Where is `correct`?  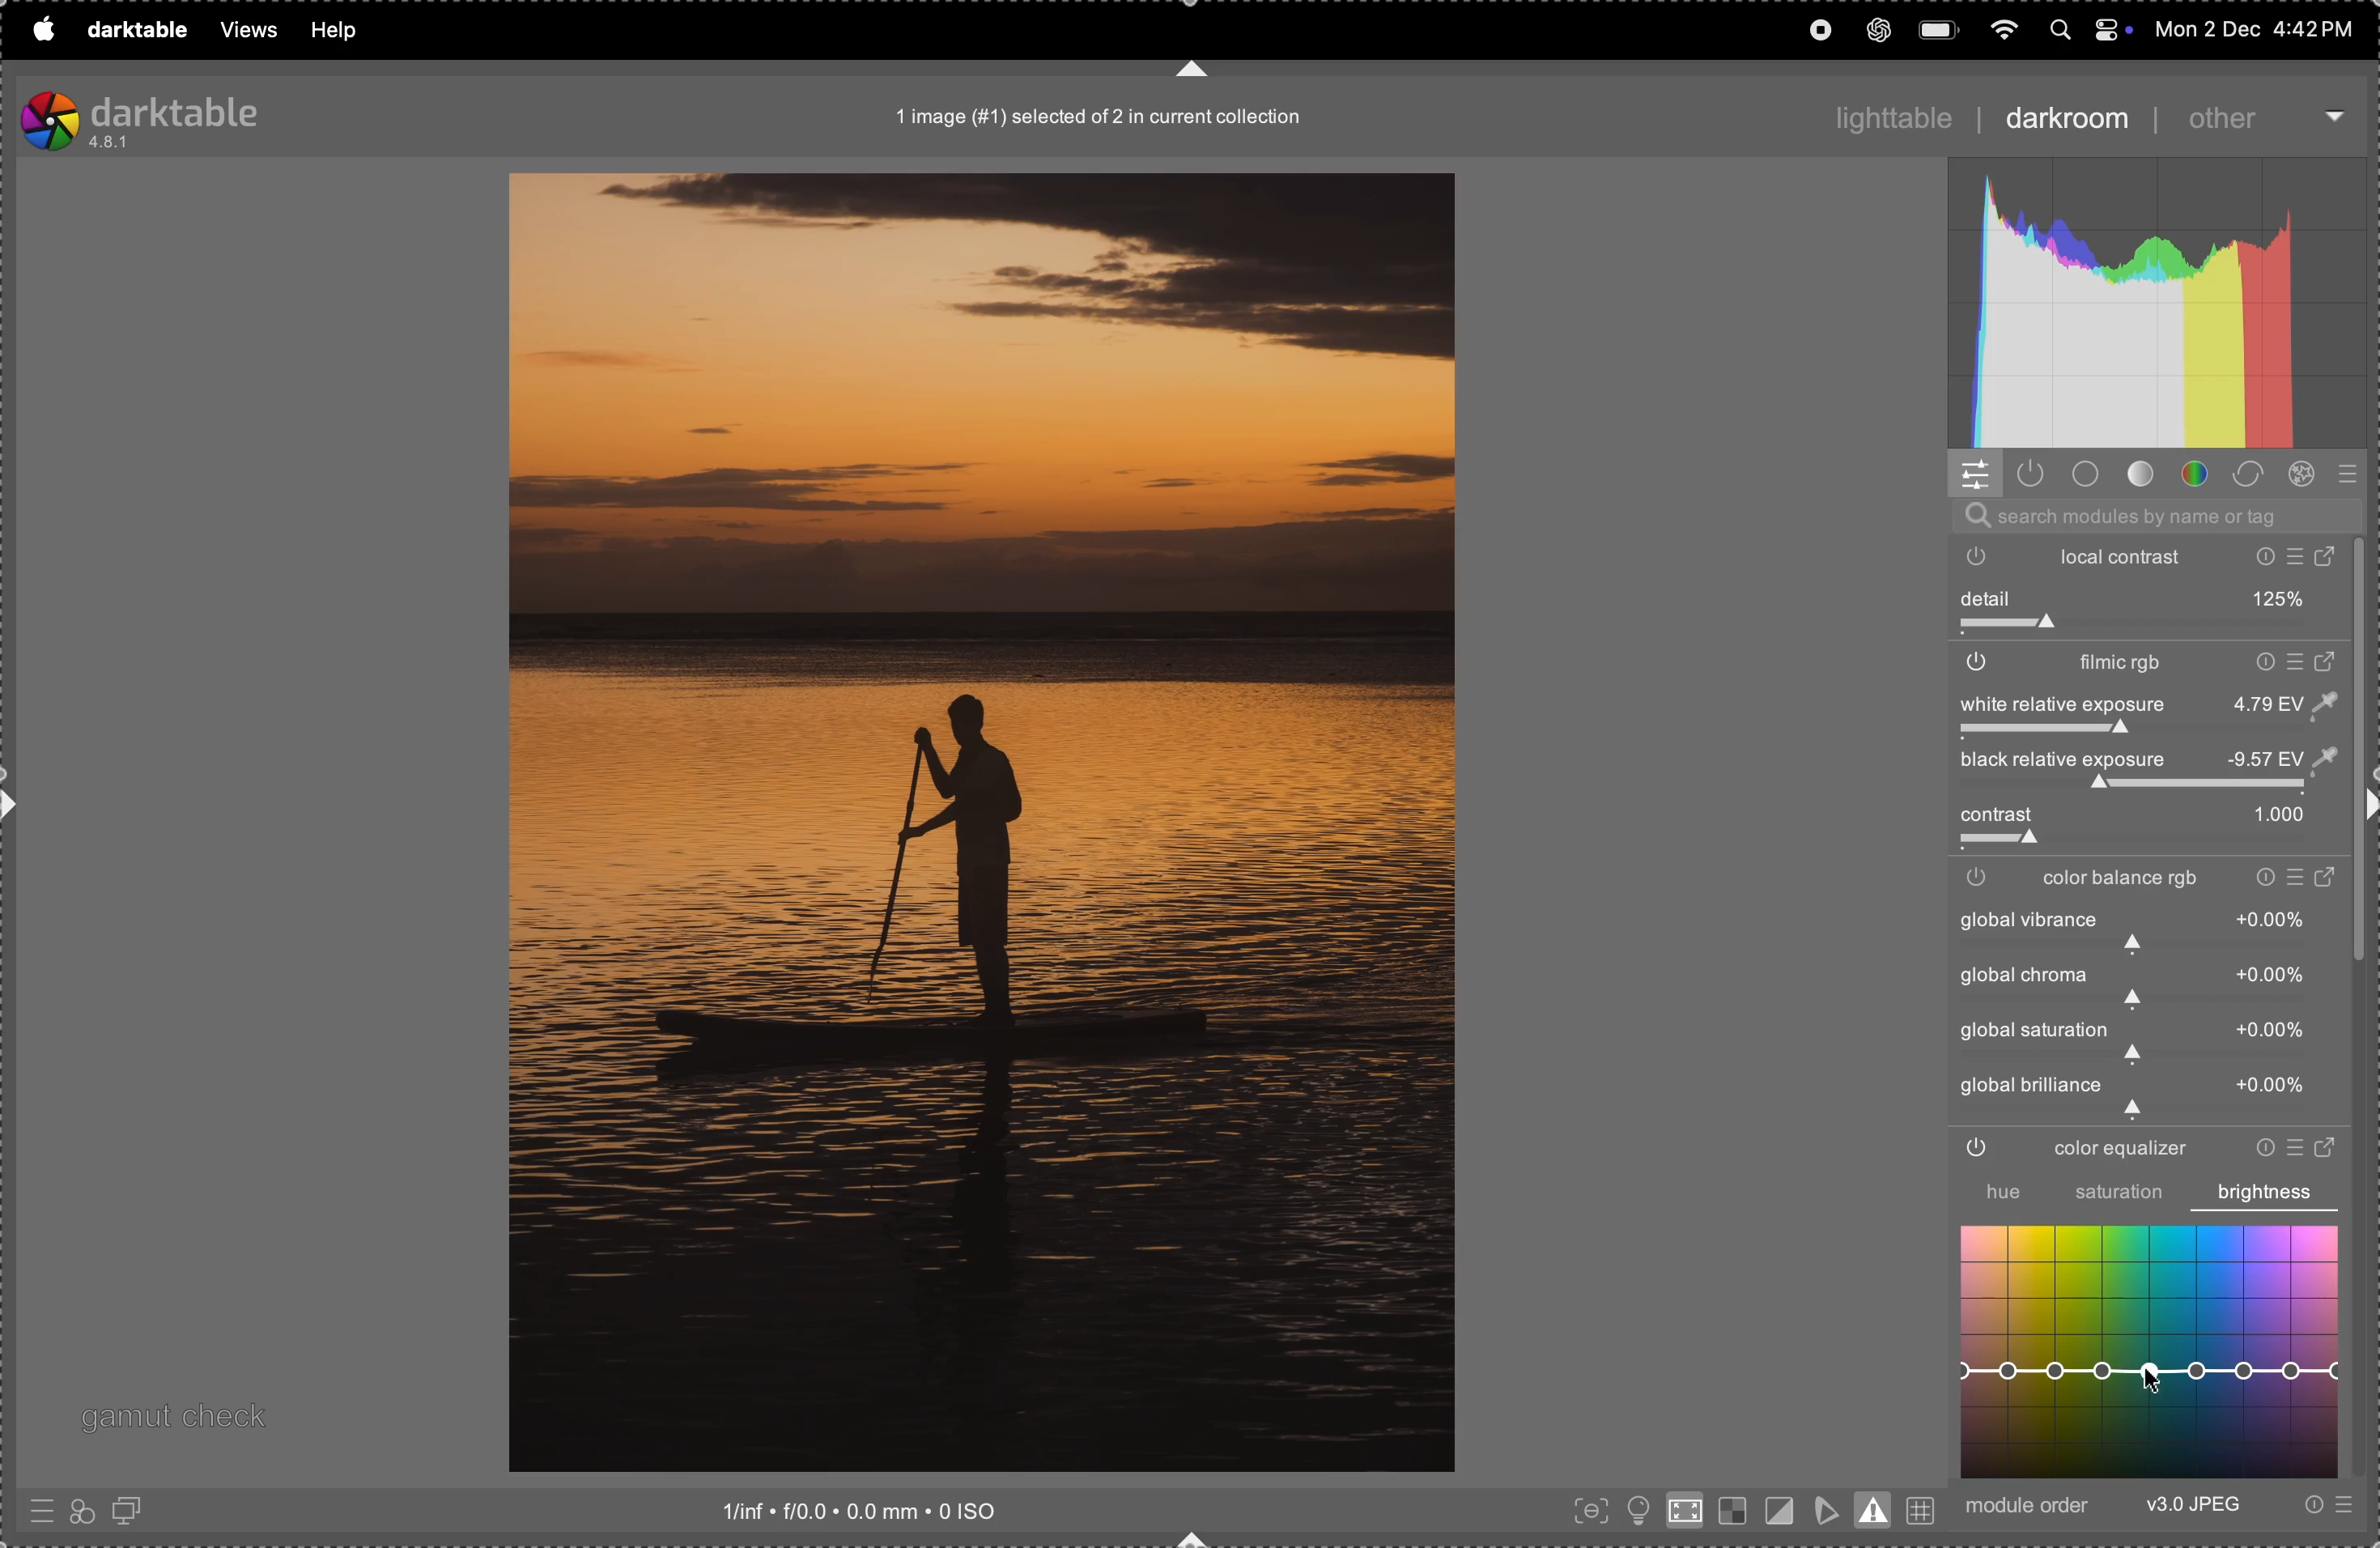
correct is located at coordinates (2254, 473).